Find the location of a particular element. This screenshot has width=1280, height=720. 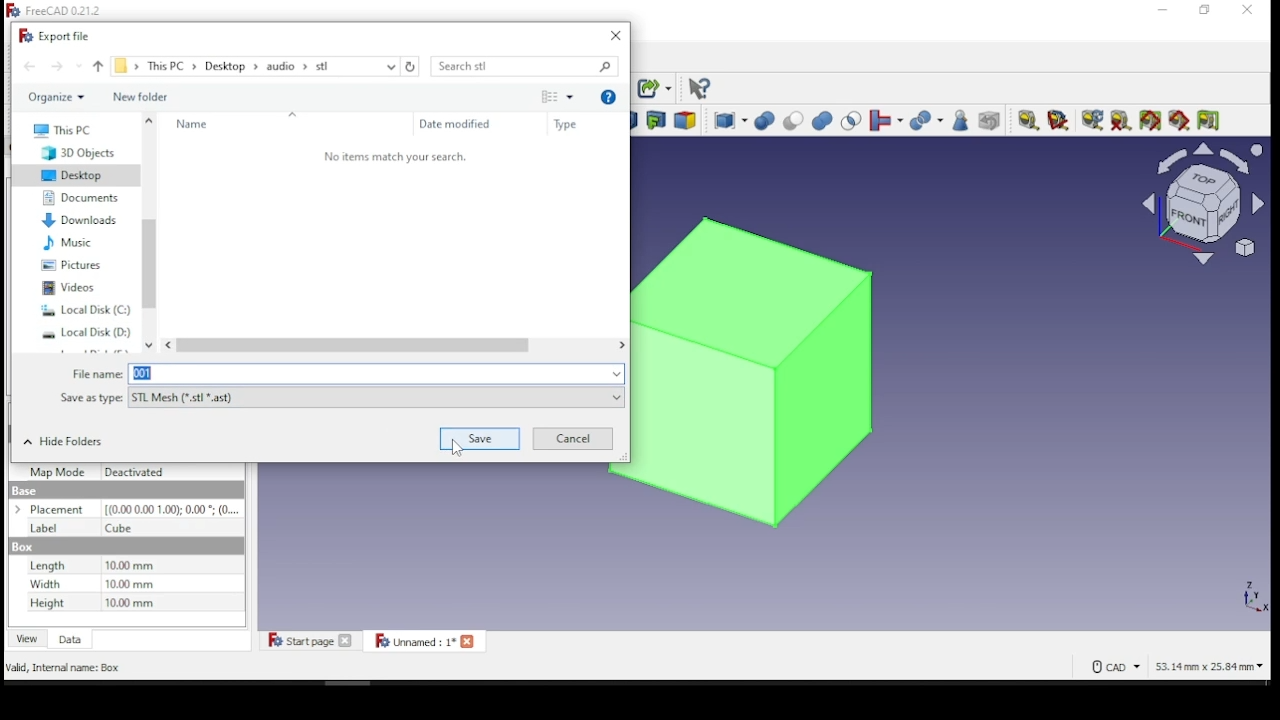

join objects is located at coordinates (886, 121).